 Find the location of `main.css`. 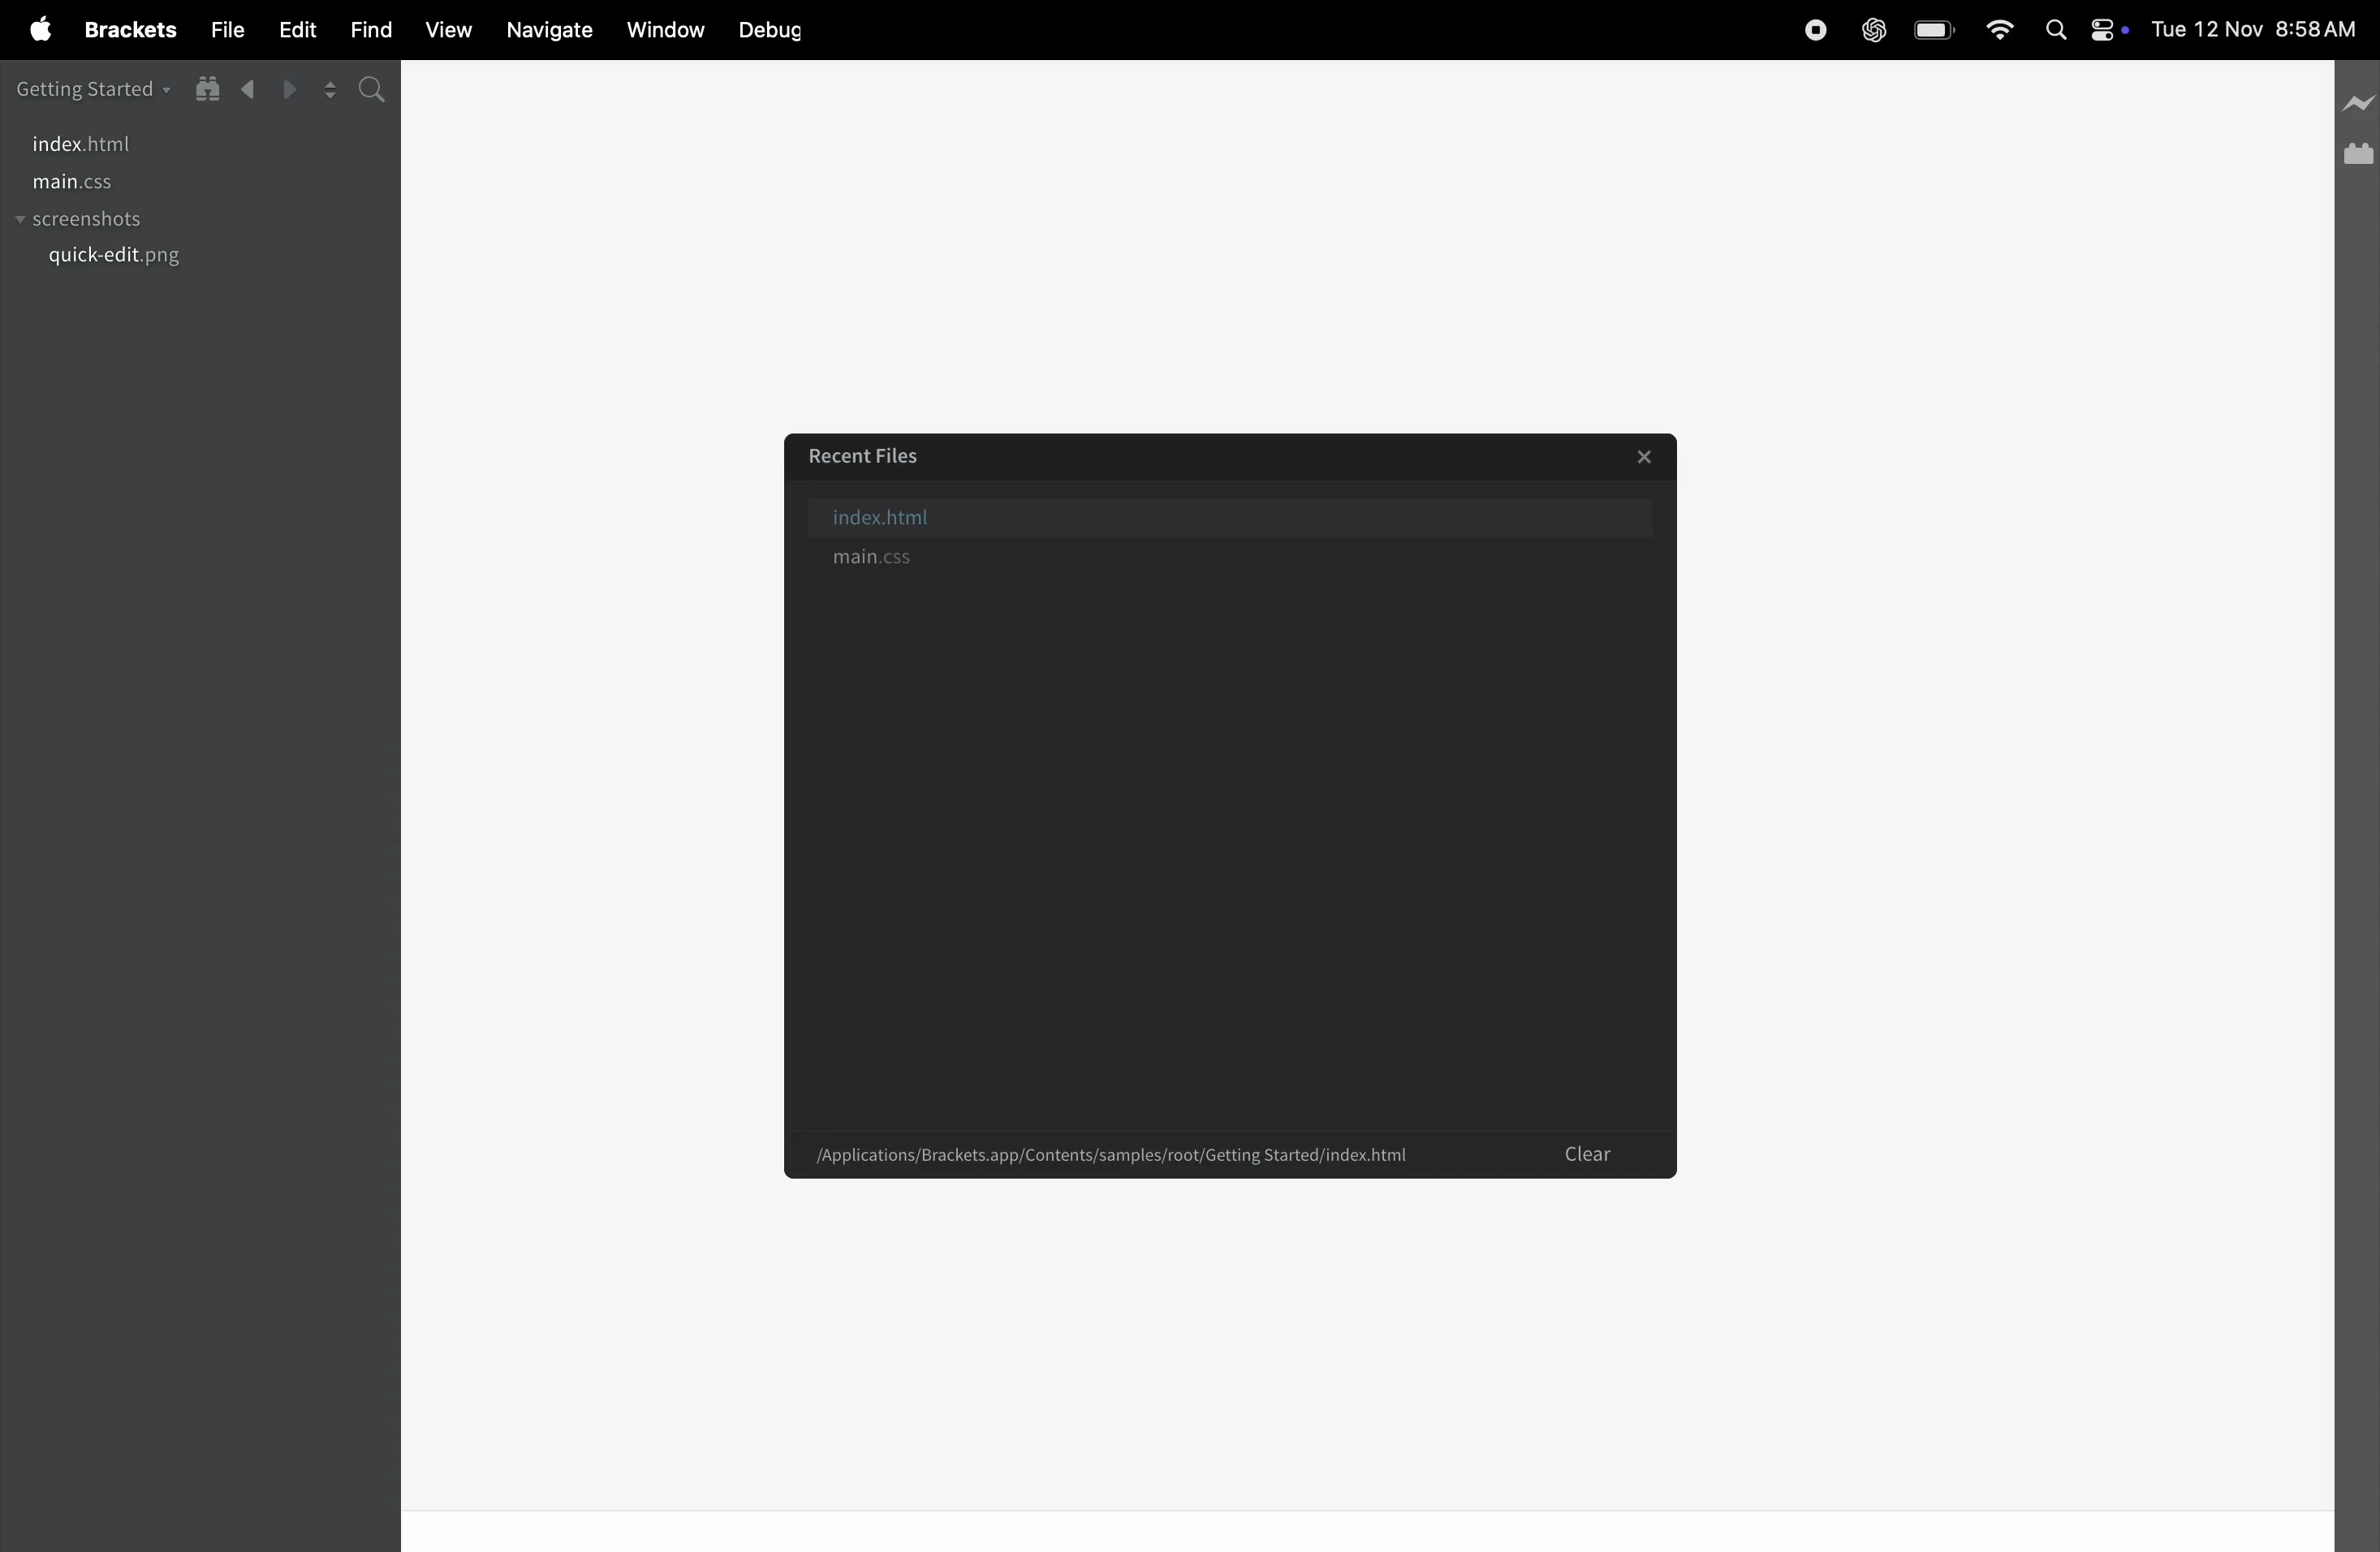

main.css is located at coordinates (1228, 560).